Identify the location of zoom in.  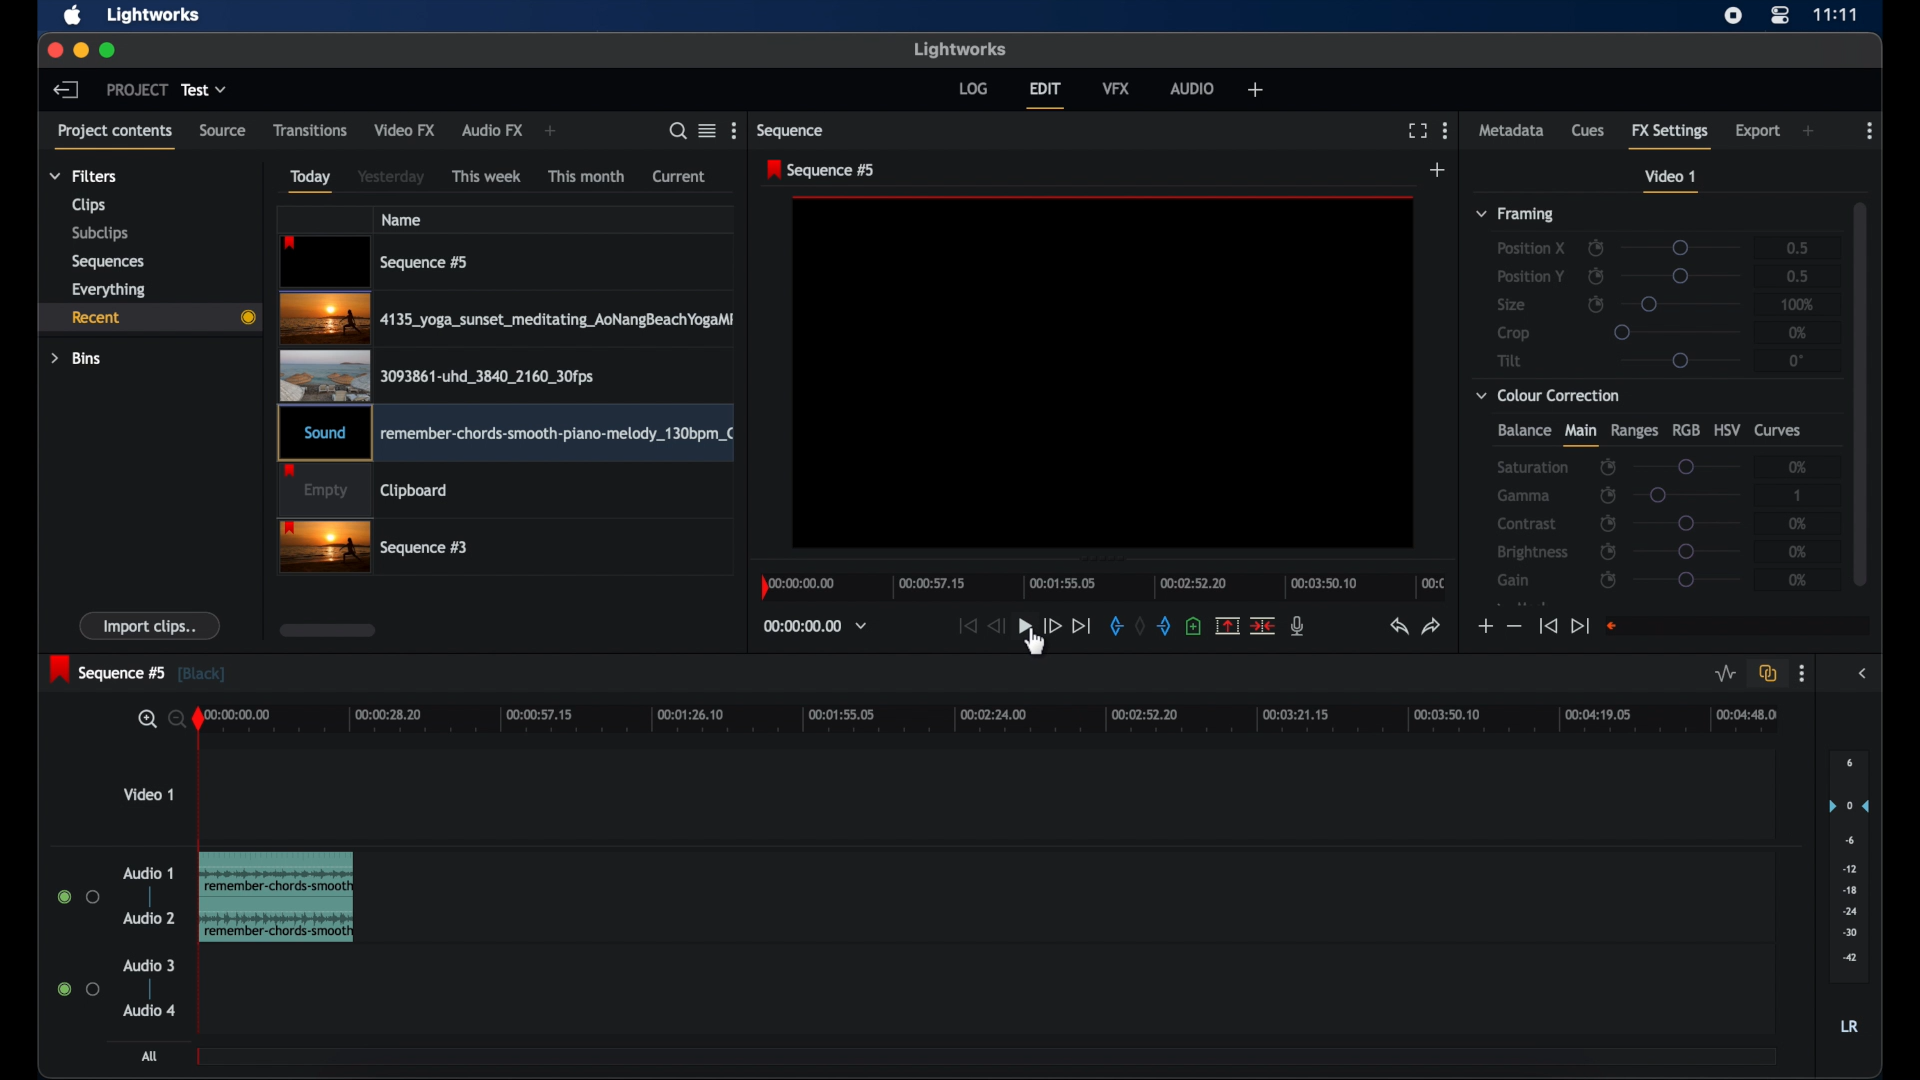
(142, 719).